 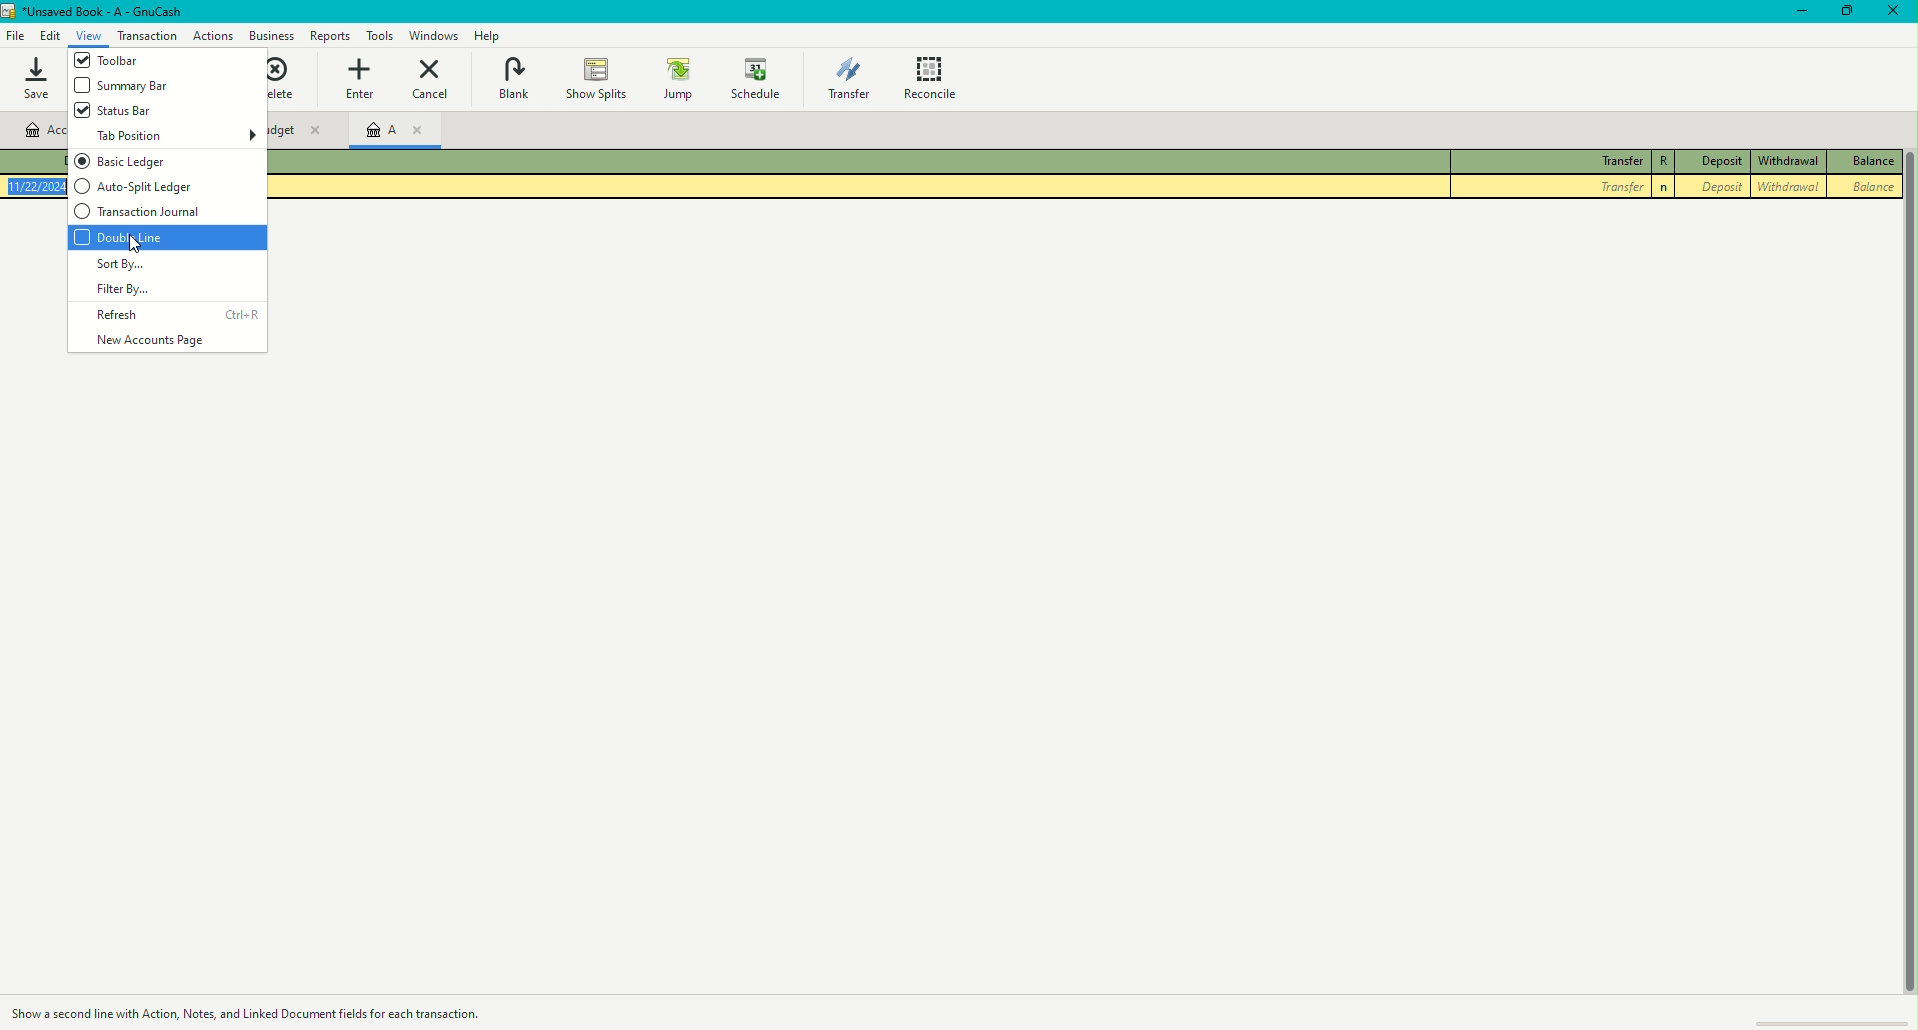 What do you see at coordinates (848, 76) in the screenshot?
I see `Transfer` at bounding box center [848, 76].